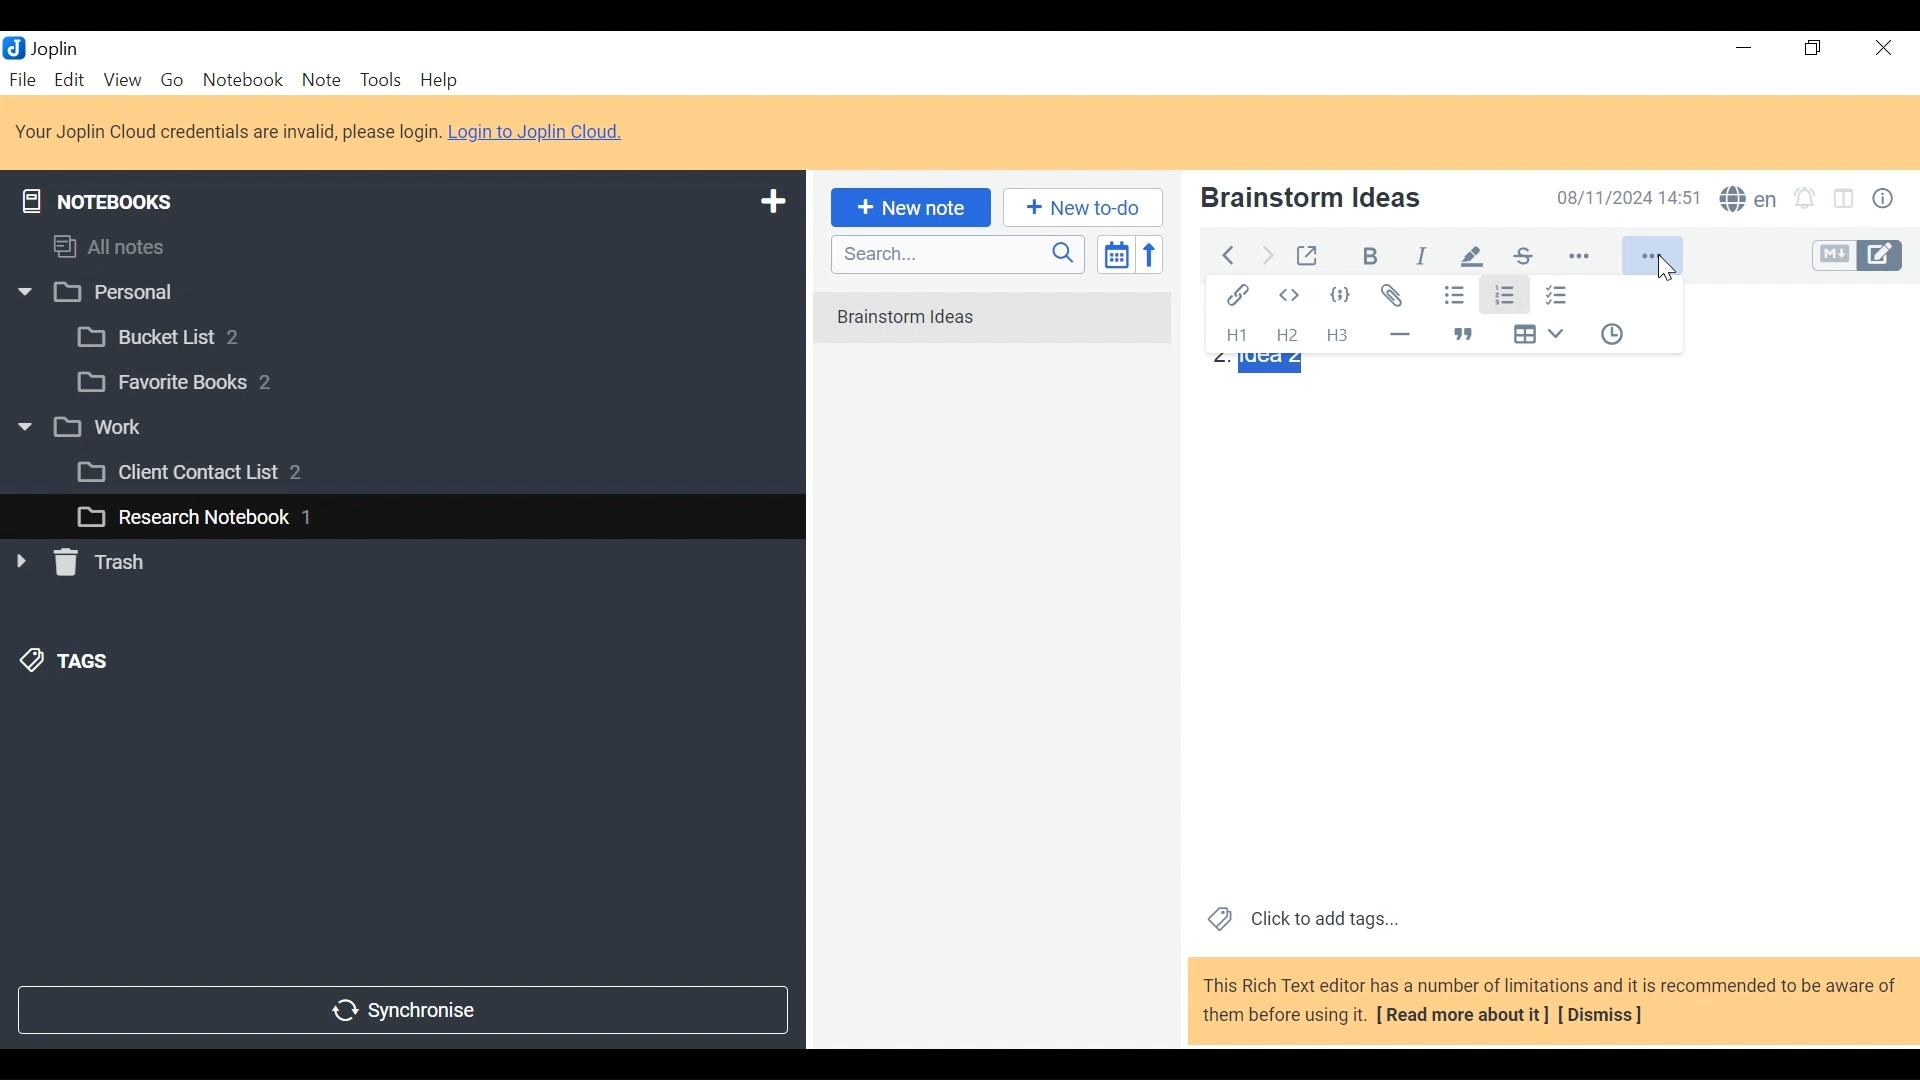 This screenshot has width=1920, height=1080. Describe the element at coordinates (171, 78) in the screenshot. I see `Go` at that location.